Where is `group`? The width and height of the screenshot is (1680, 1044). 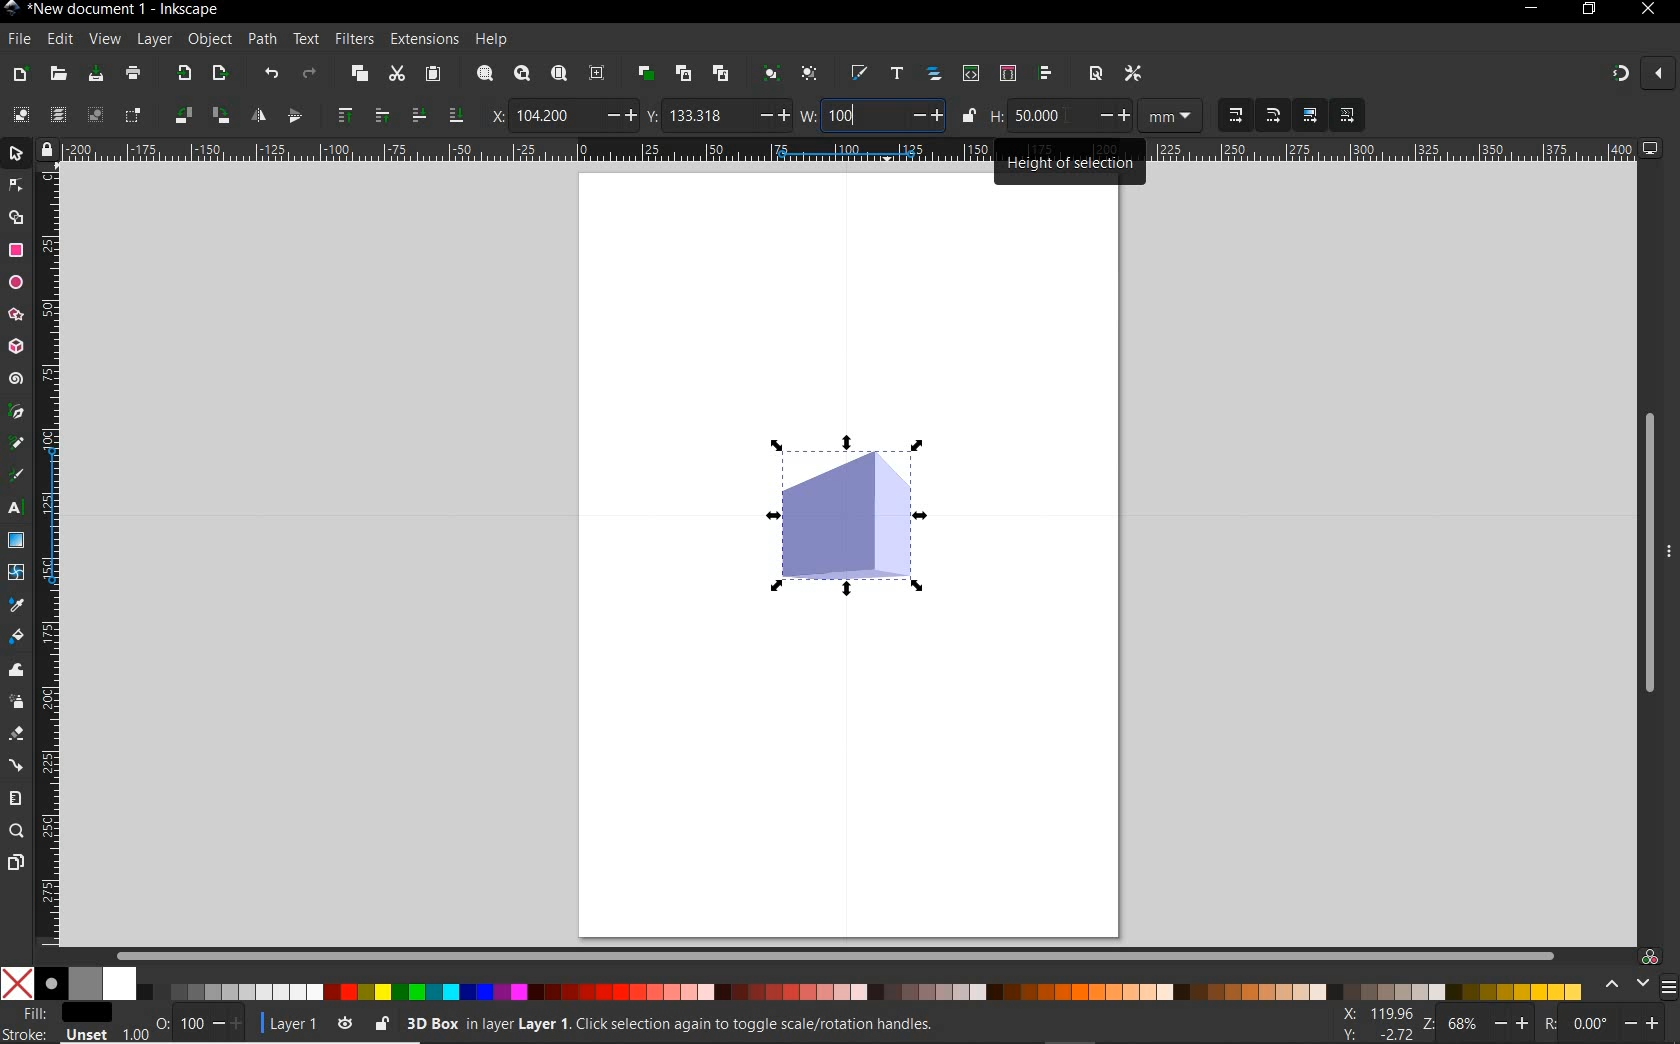 group is located at coordinates (769, 72).